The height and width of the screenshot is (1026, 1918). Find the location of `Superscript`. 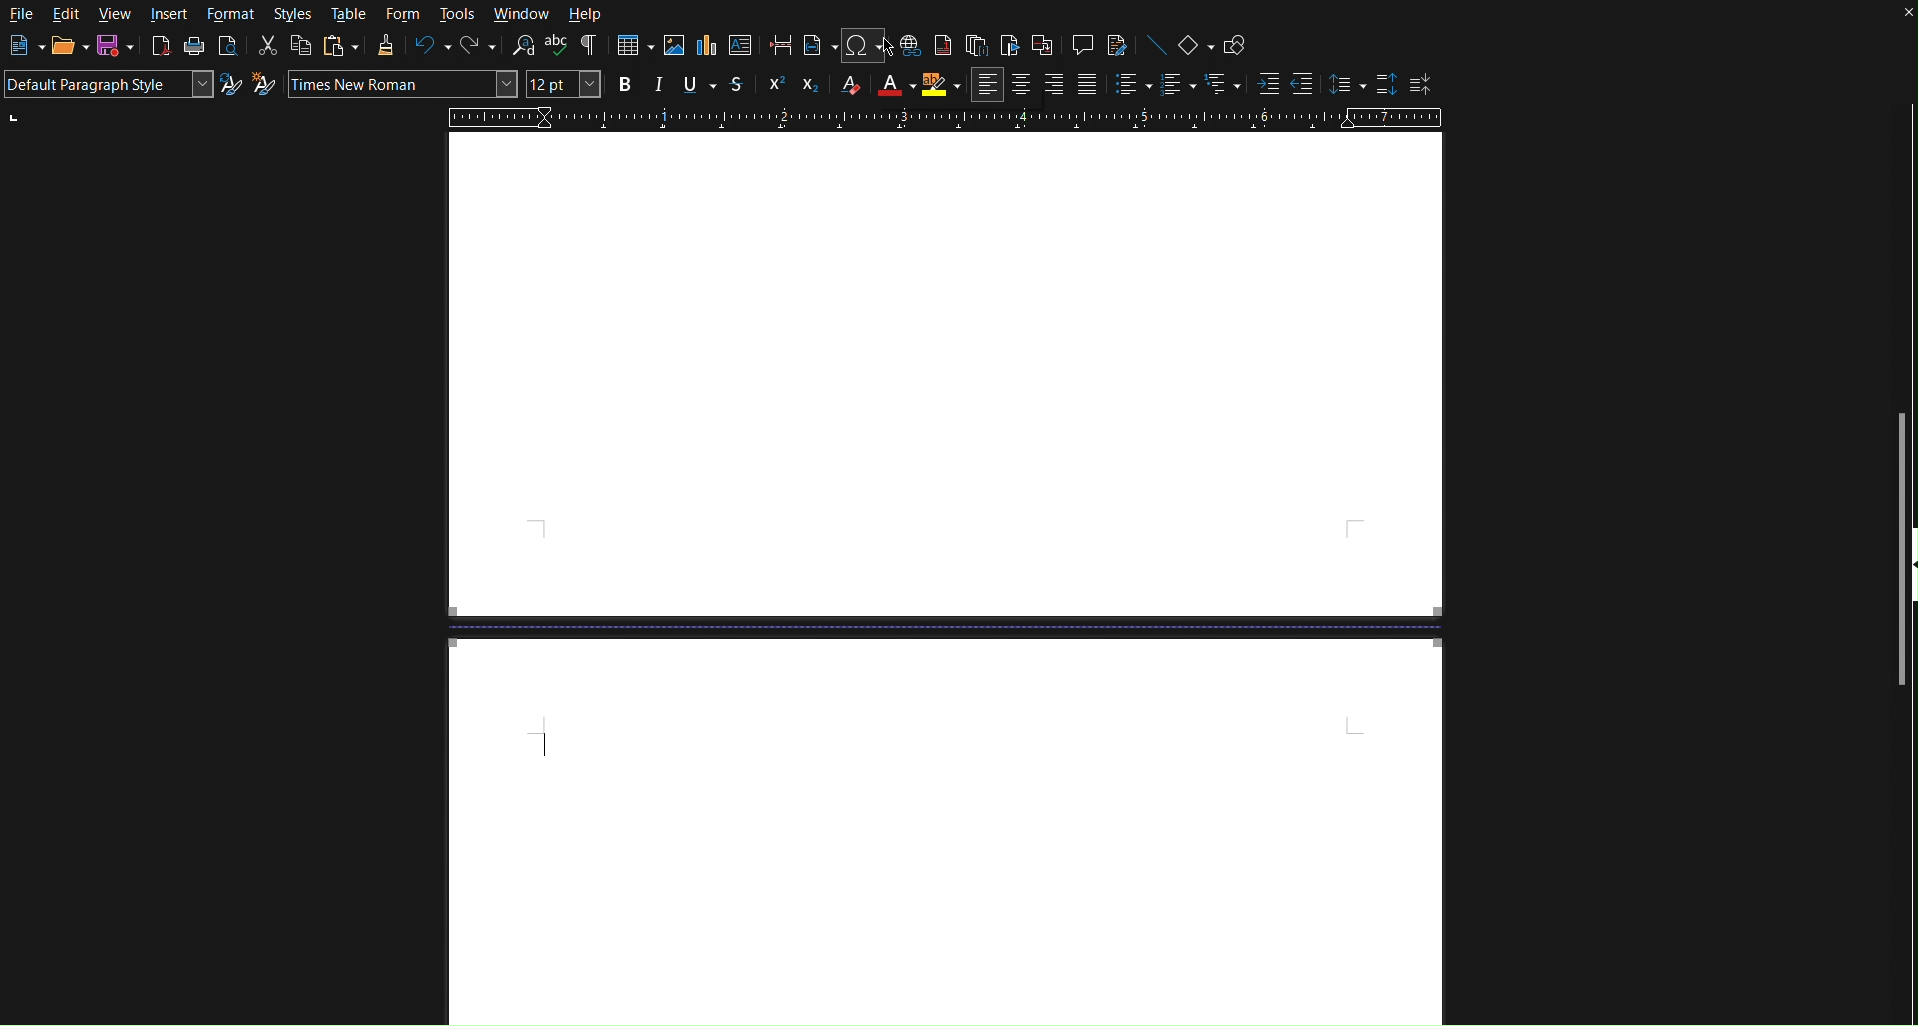

Superscript is located at coordinates (774, 86).